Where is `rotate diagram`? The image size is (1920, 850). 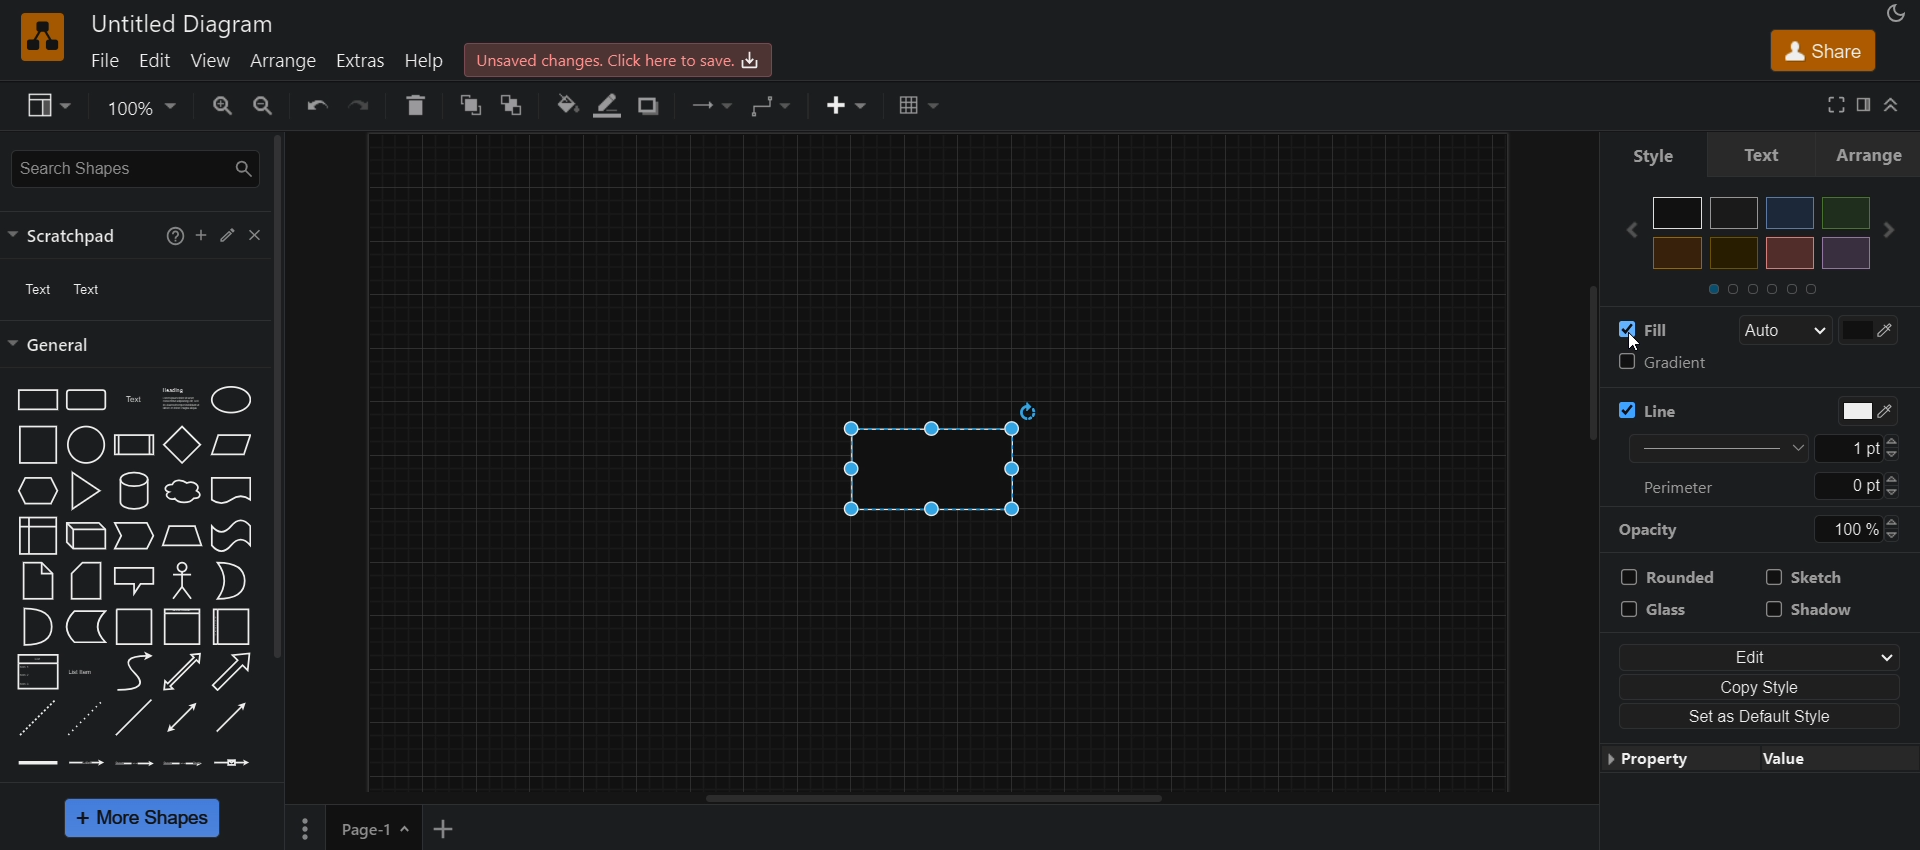
rotate diagram is located at coordinates (1033, 410).